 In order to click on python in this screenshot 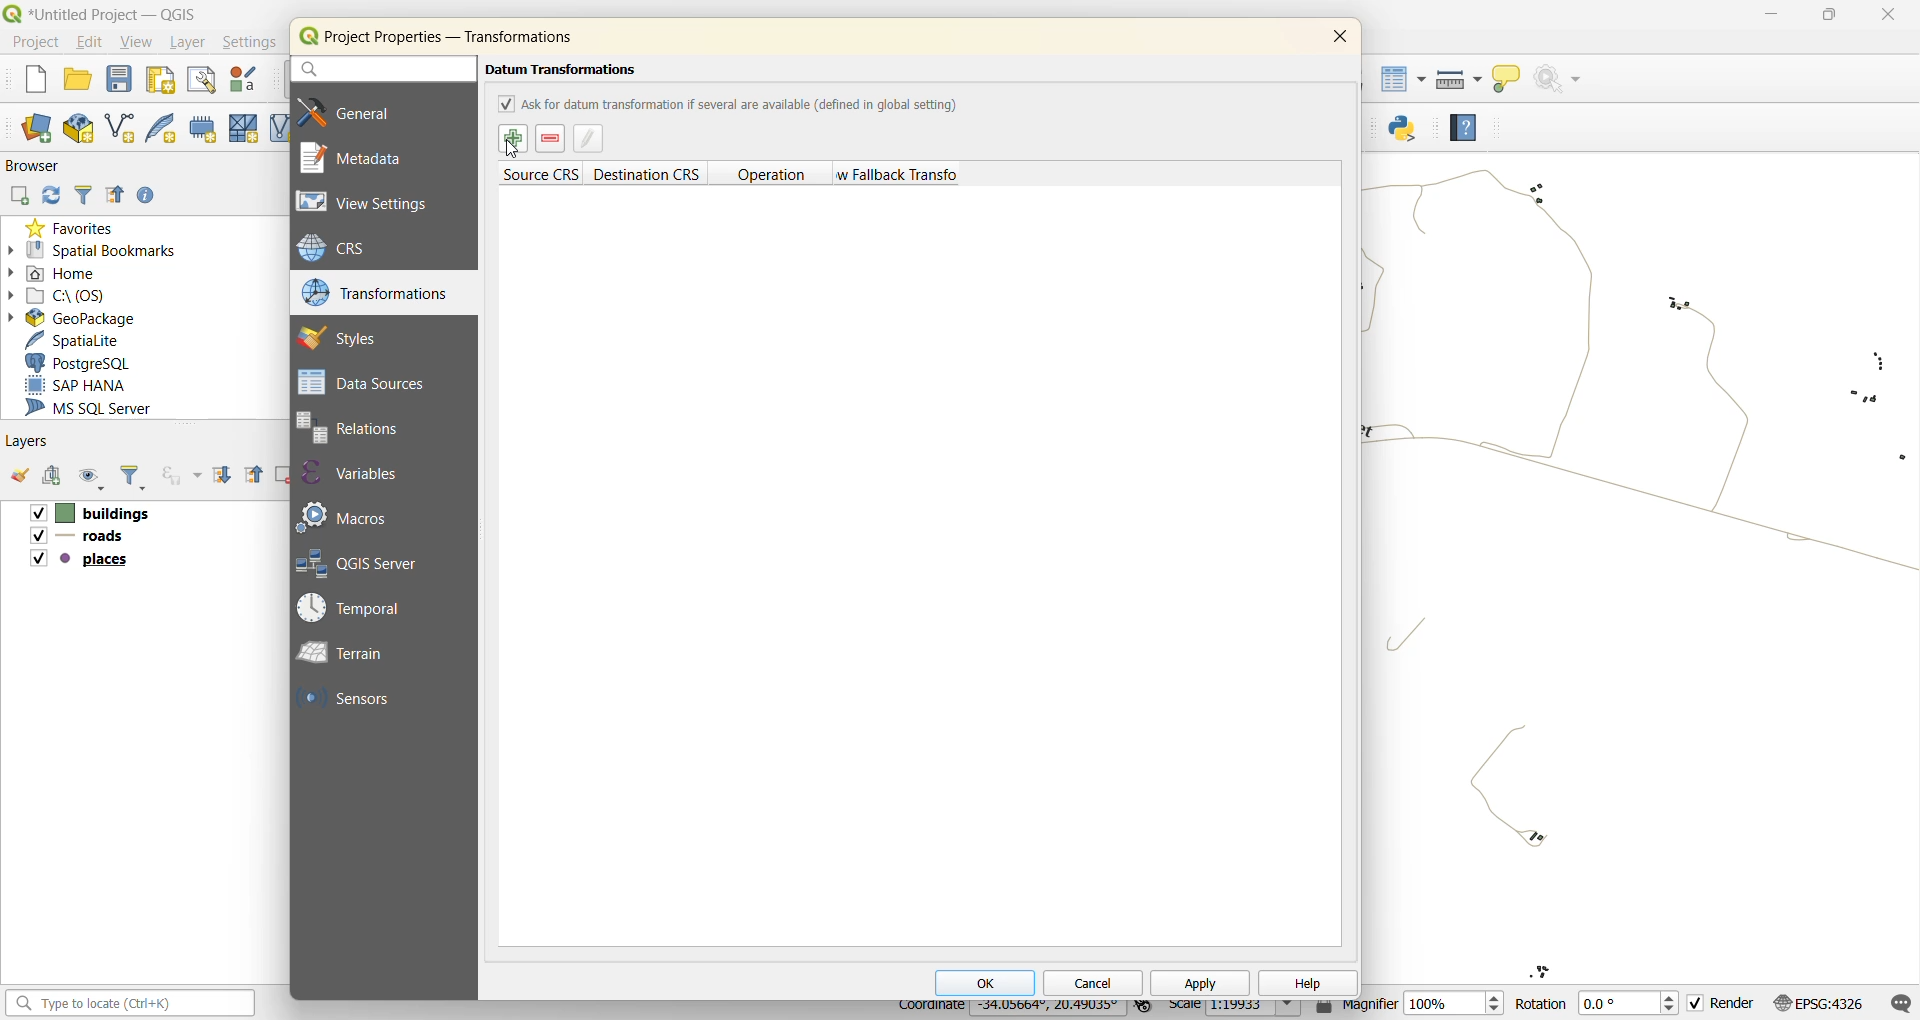, I will do `click(1409, 131)`.